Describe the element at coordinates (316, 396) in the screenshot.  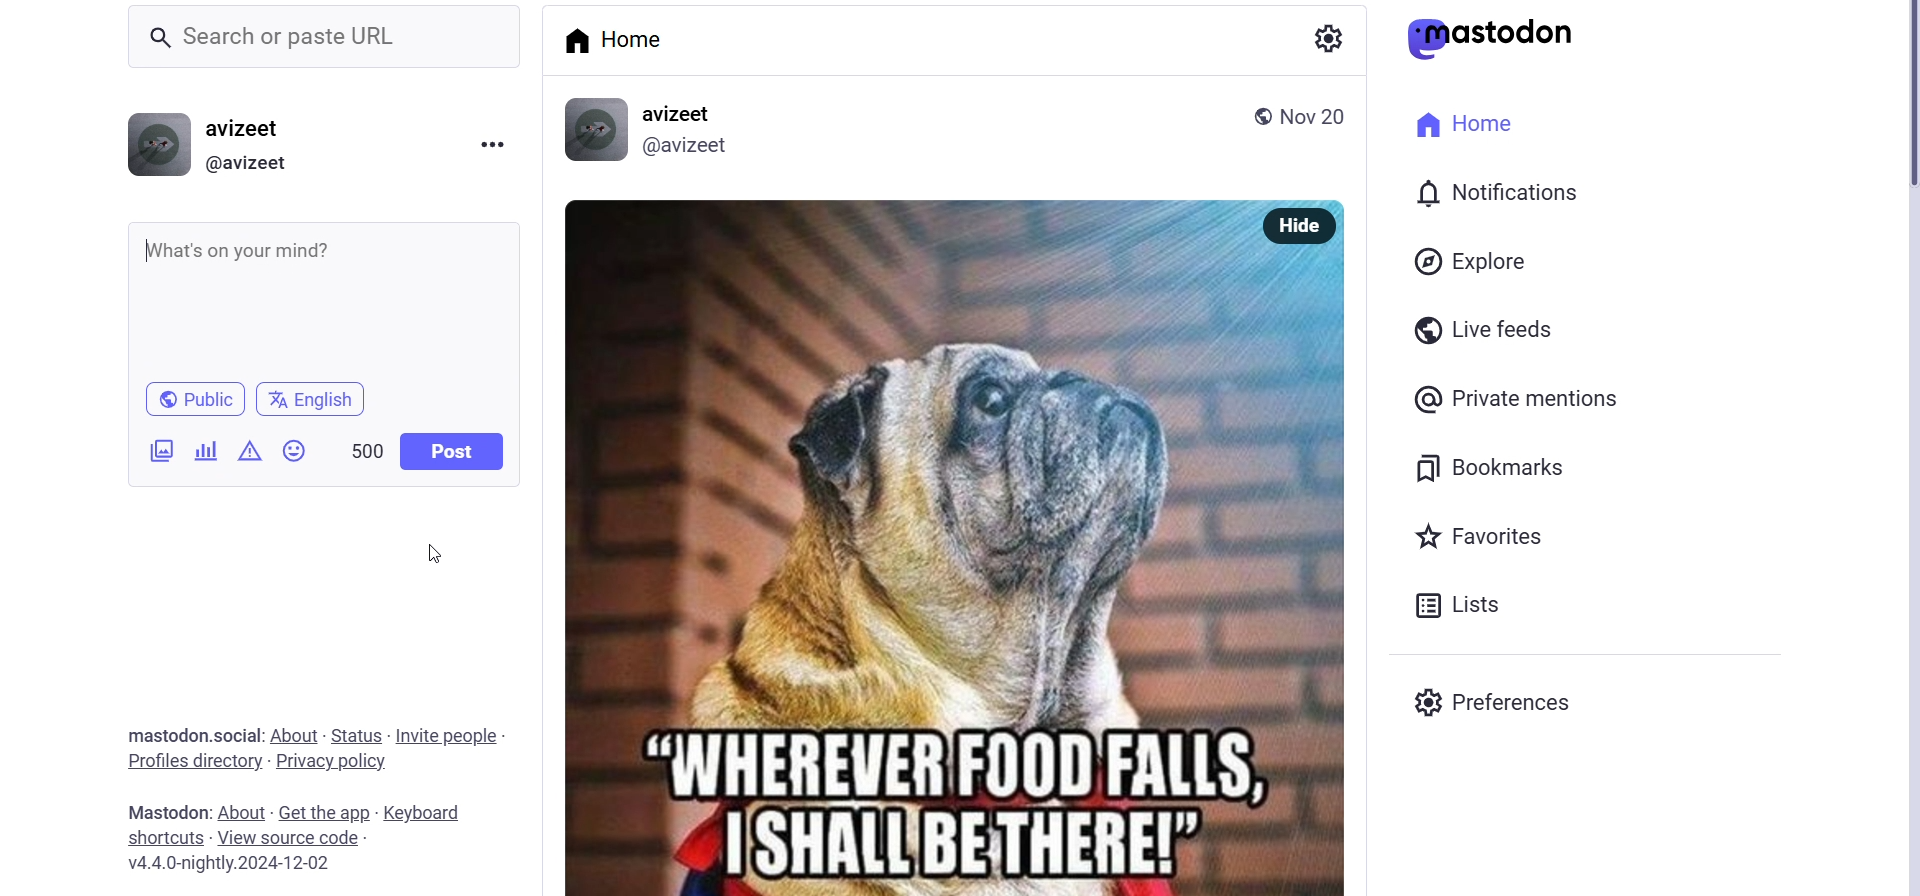
I see `english` at that location.